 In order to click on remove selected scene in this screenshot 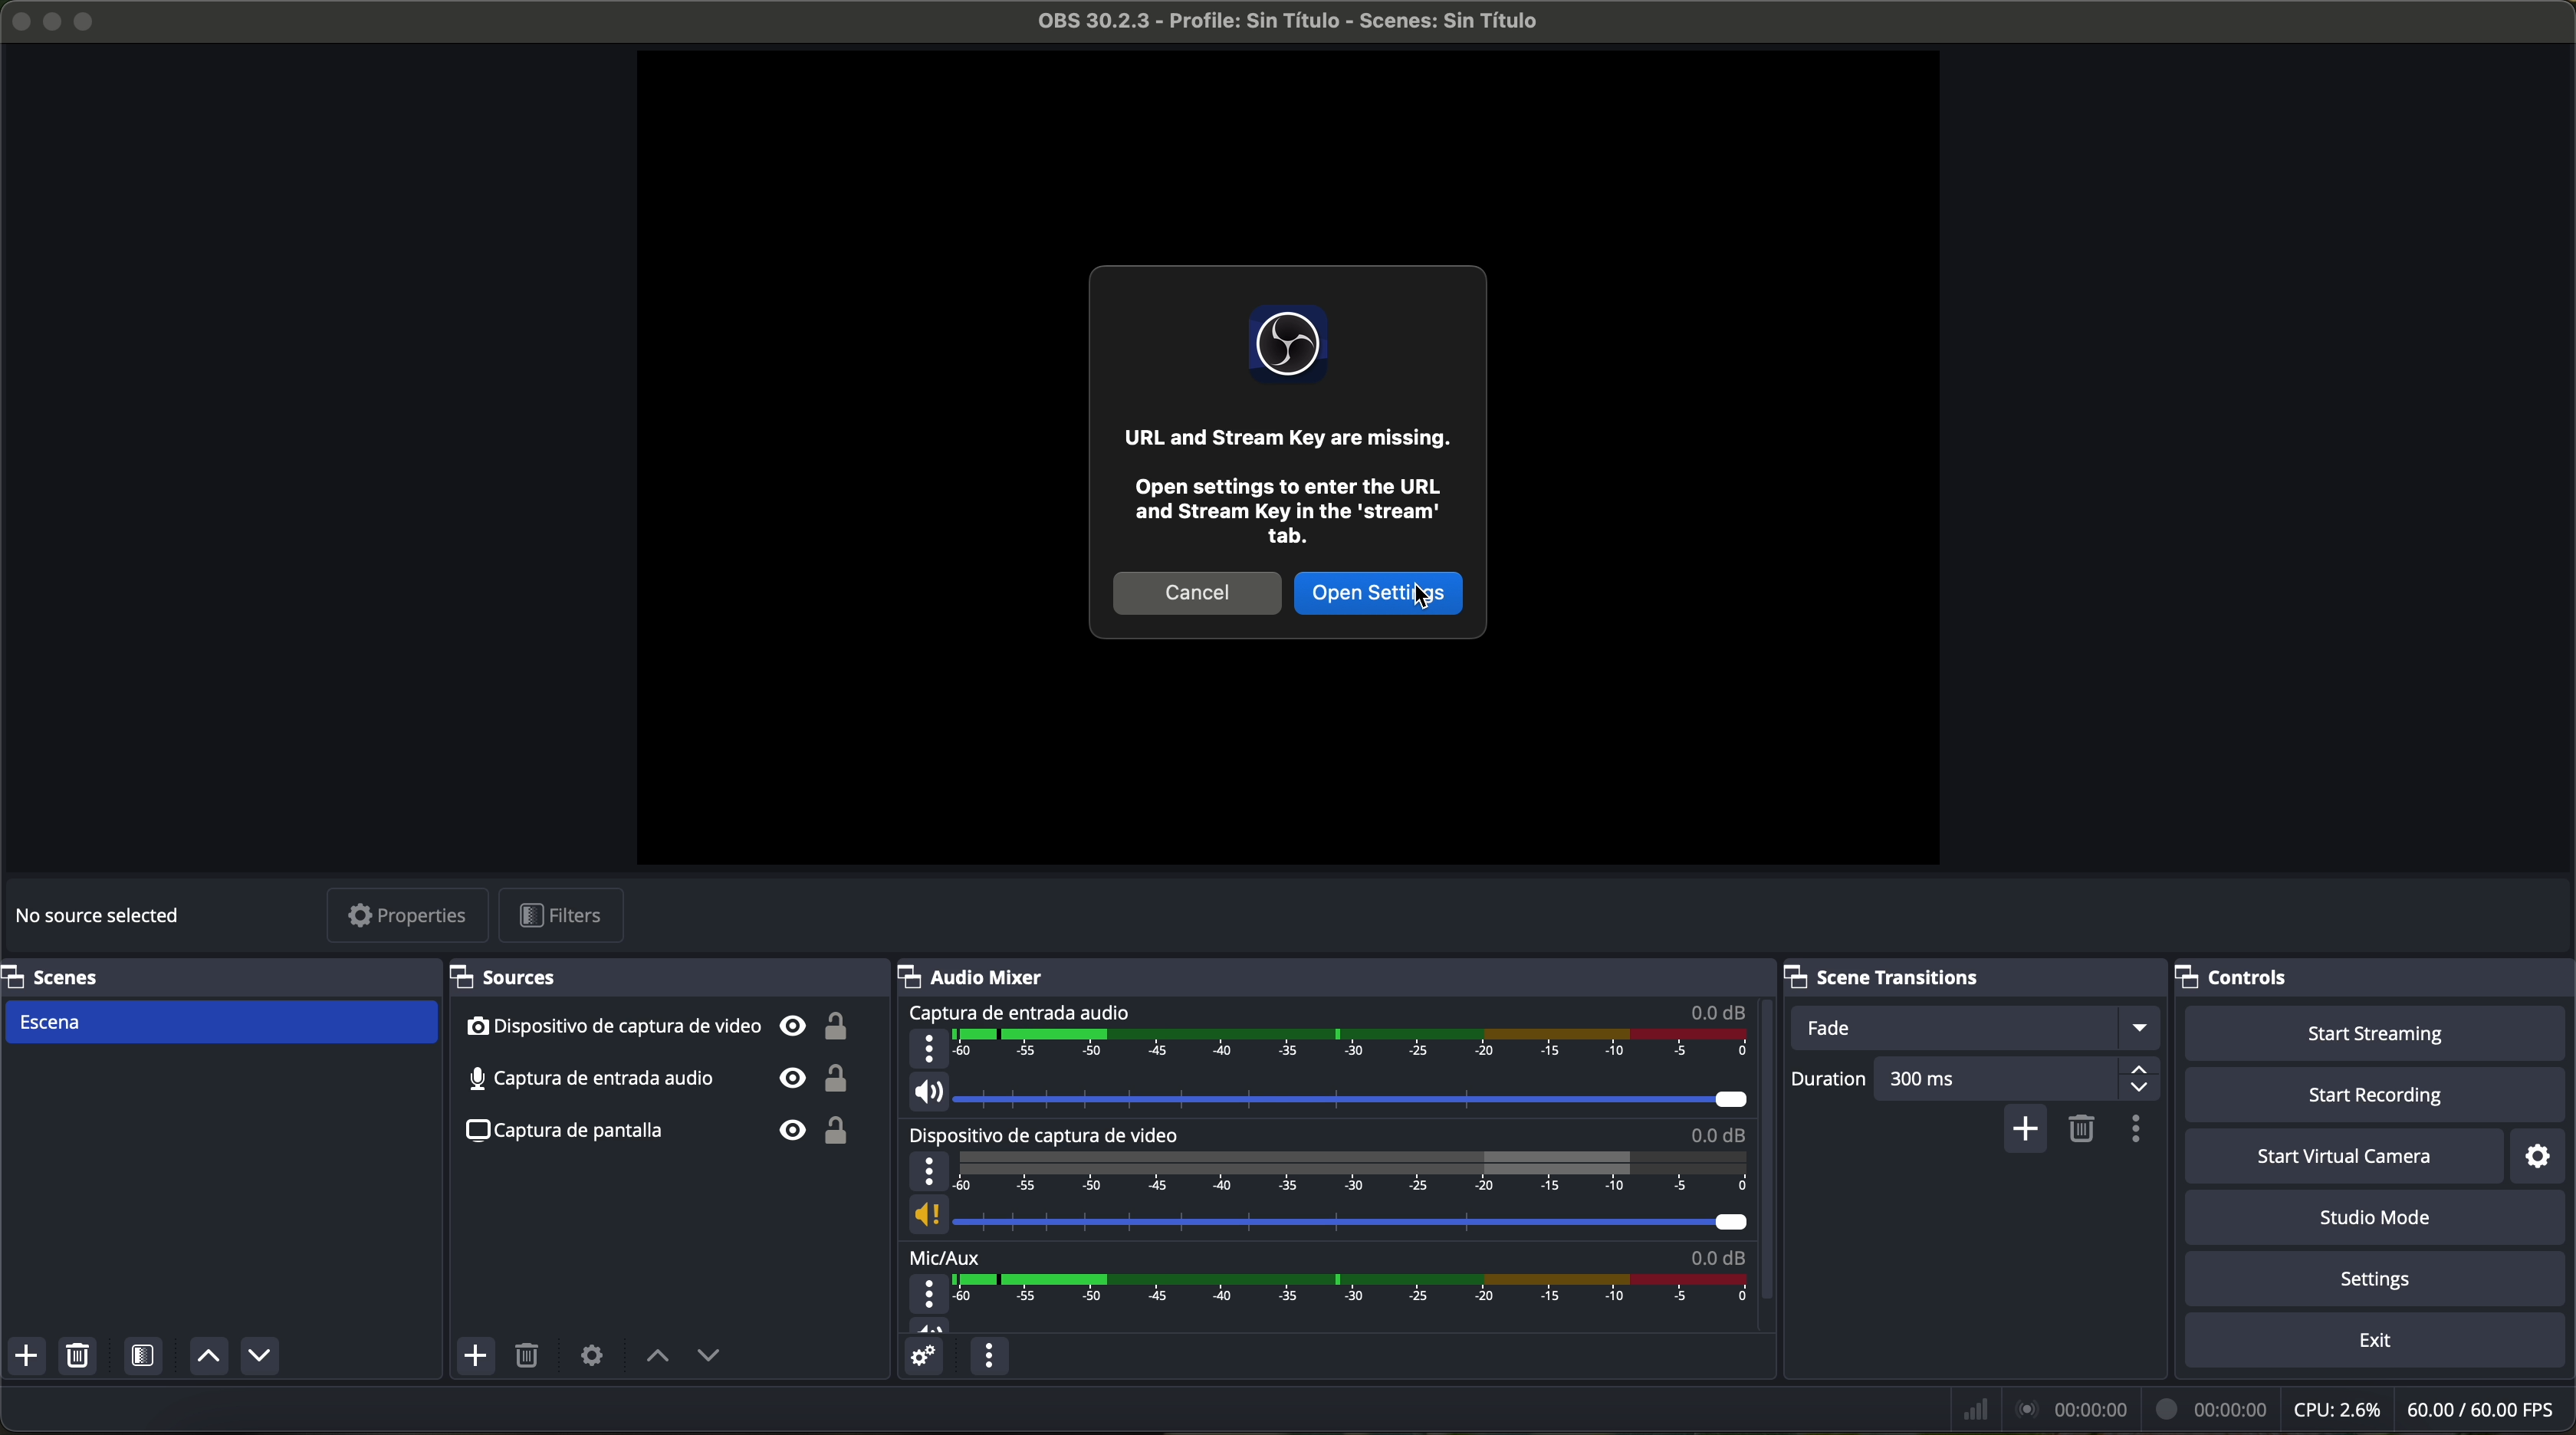, I will do `click(82, 1359)`.